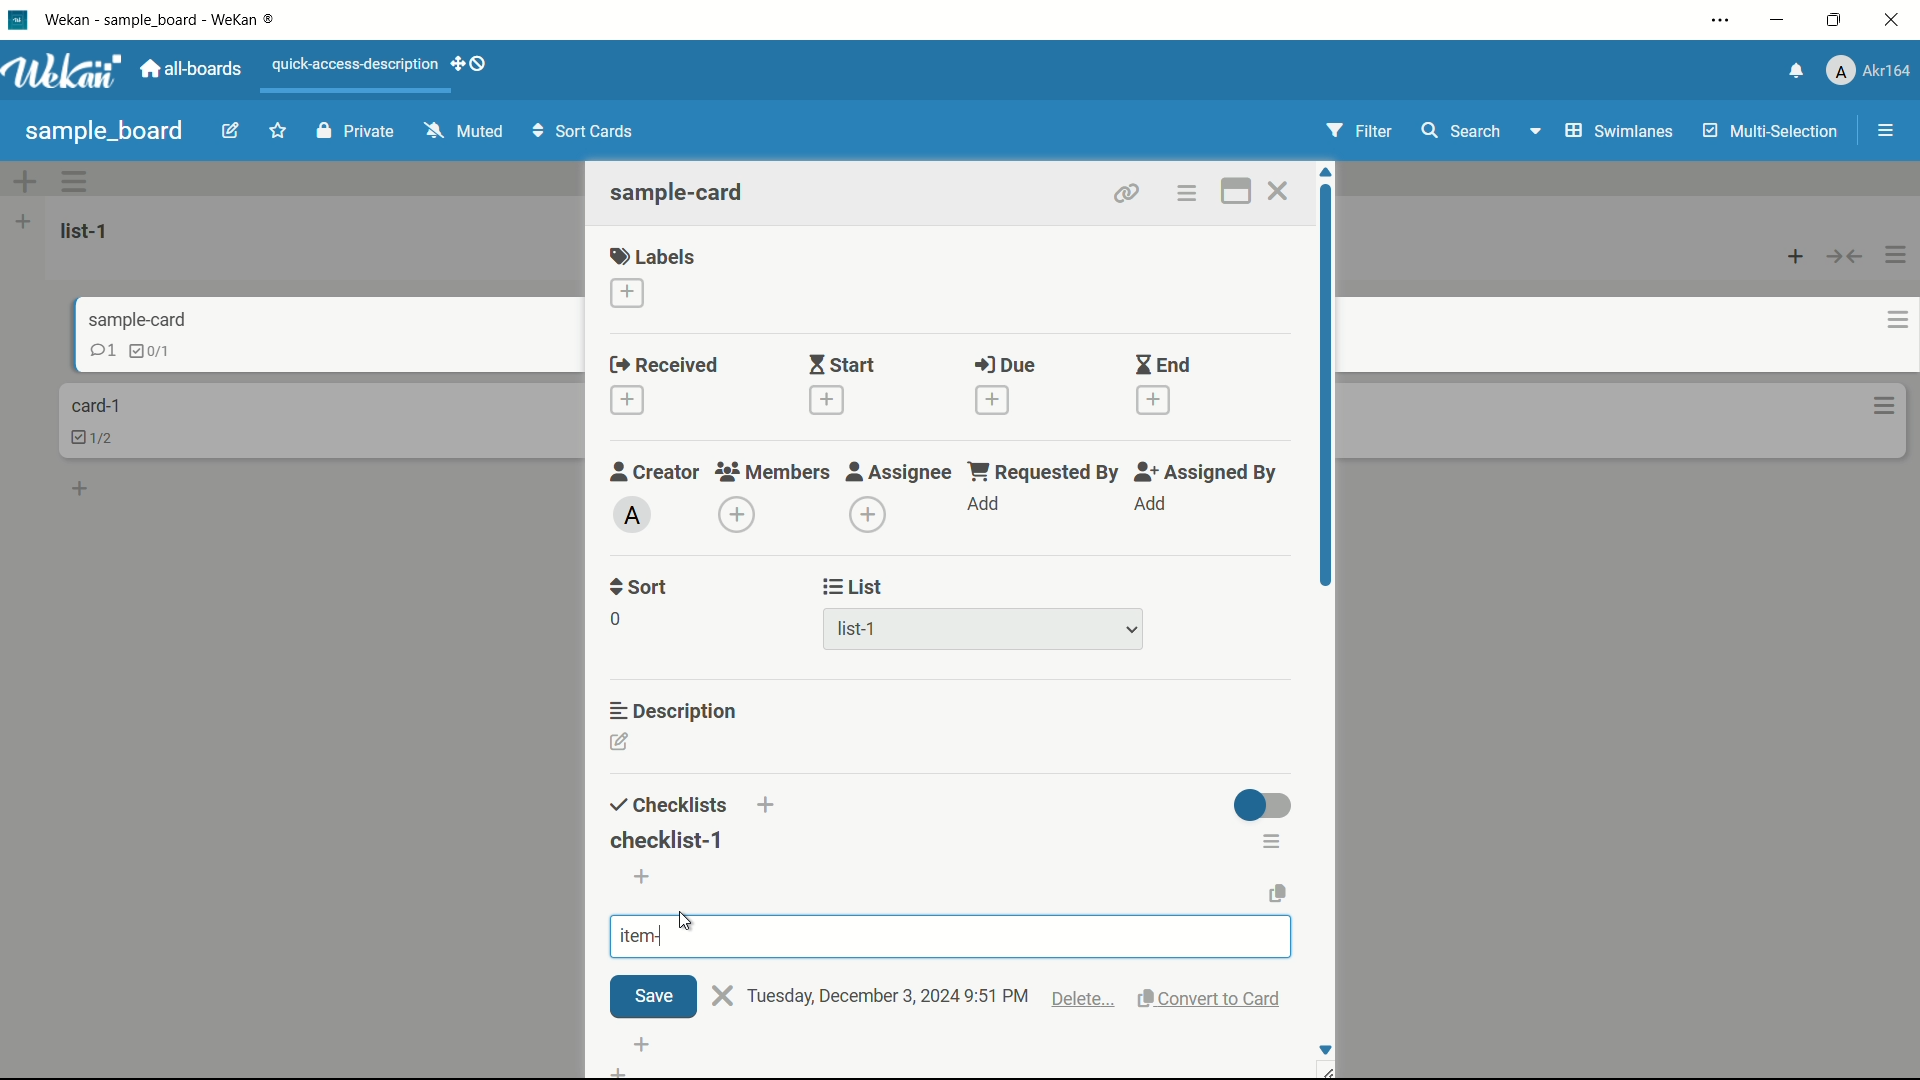 This screenshot has height=1080, width=1920. Describe the element at coordinates (1793, 73) in the screenshot. I see `notifications` at that location.